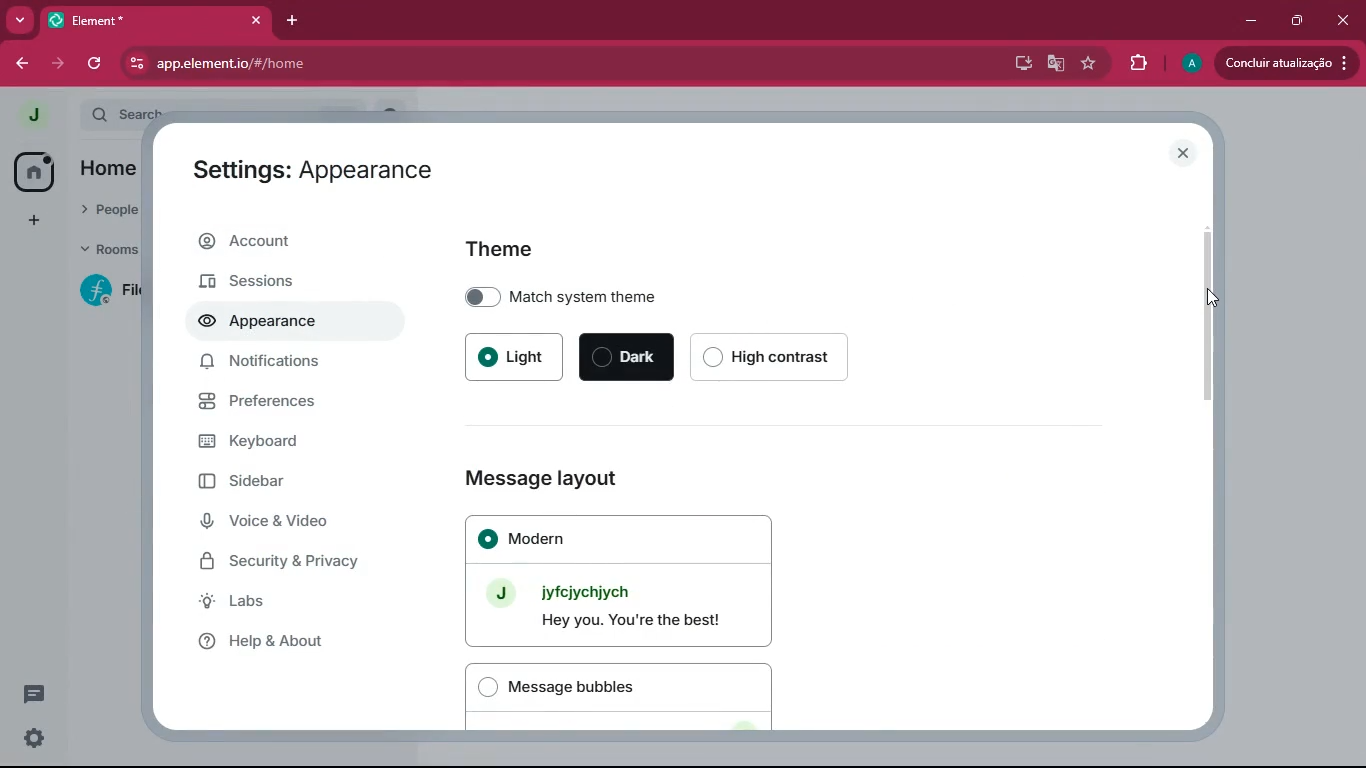 This screenshot has height=768, width=1366. What do you see at coordinates (290, 523) in the screenshot?
I see `voice & video` at bounding box center [290, 523].